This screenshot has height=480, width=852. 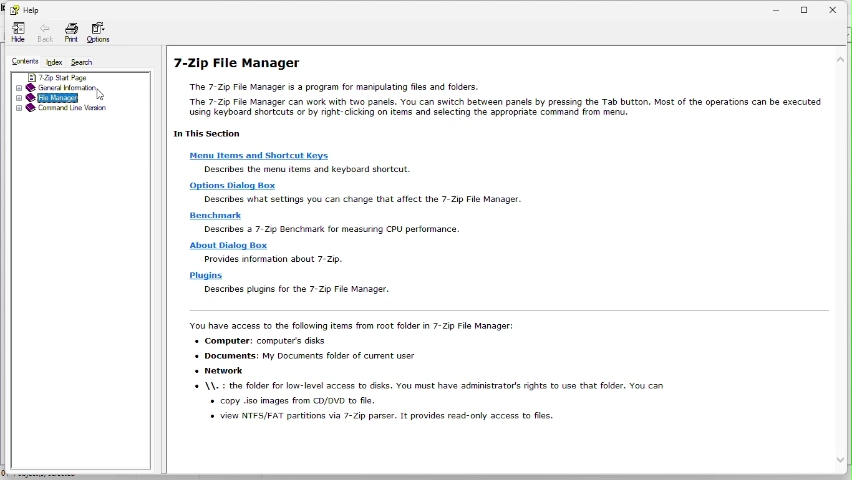 What do you see at coordinates (305, 169) in the screenshot?
I see `describes the menu Items and keyboard shortcut` at bounding box center [305, 169].